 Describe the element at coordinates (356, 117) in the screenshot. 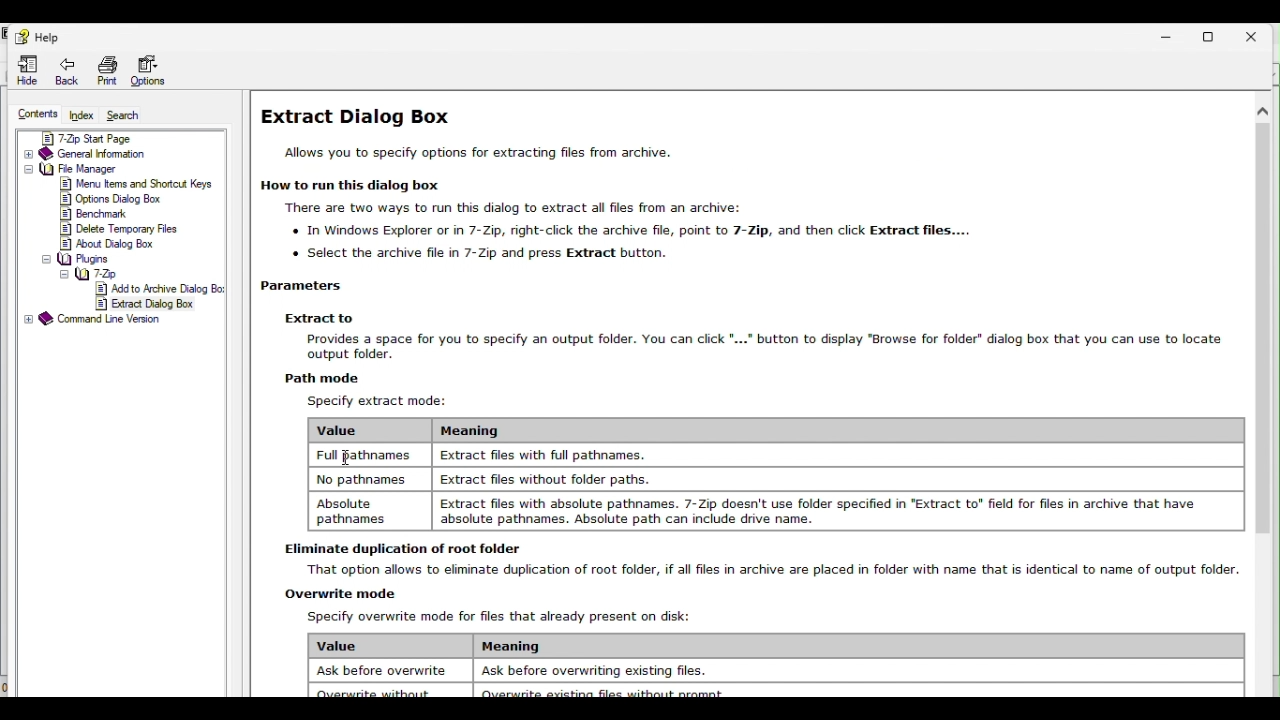

I see `extract dialog box` at that location.